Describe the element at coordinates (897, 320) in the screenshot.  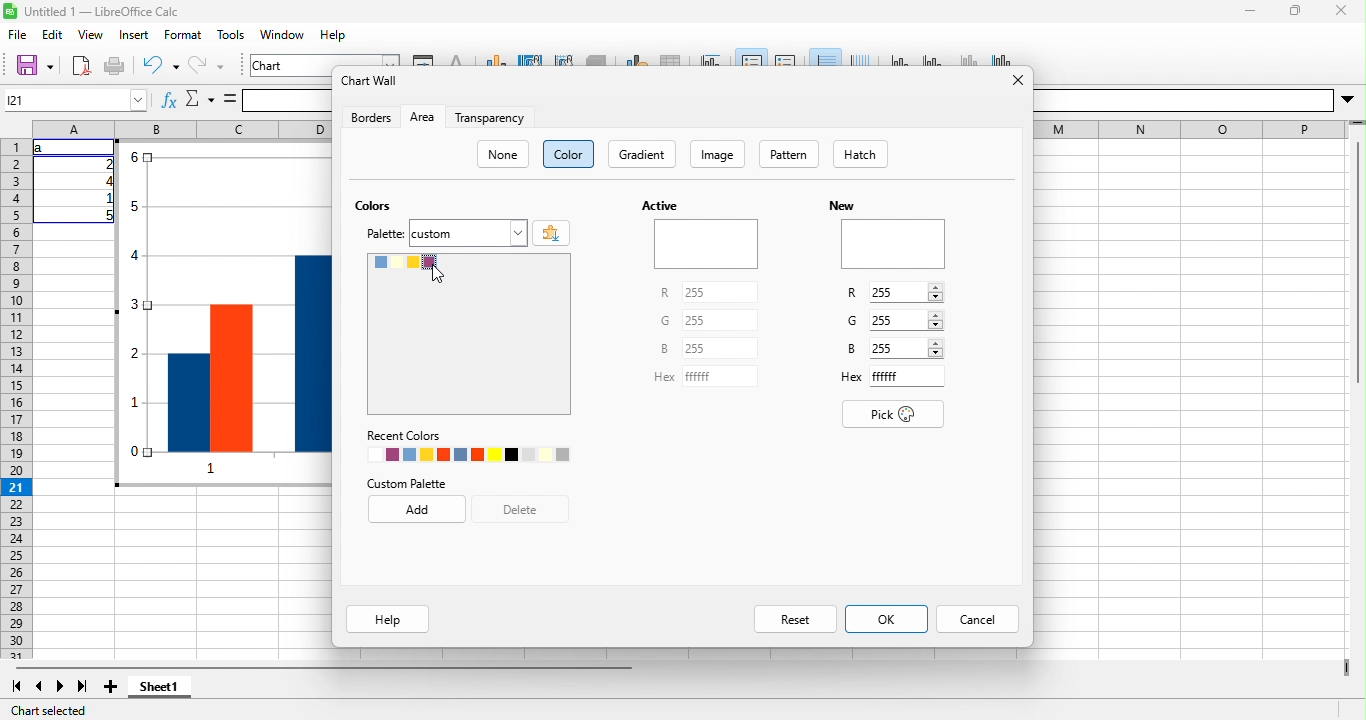
I see `Input G value` at that location.